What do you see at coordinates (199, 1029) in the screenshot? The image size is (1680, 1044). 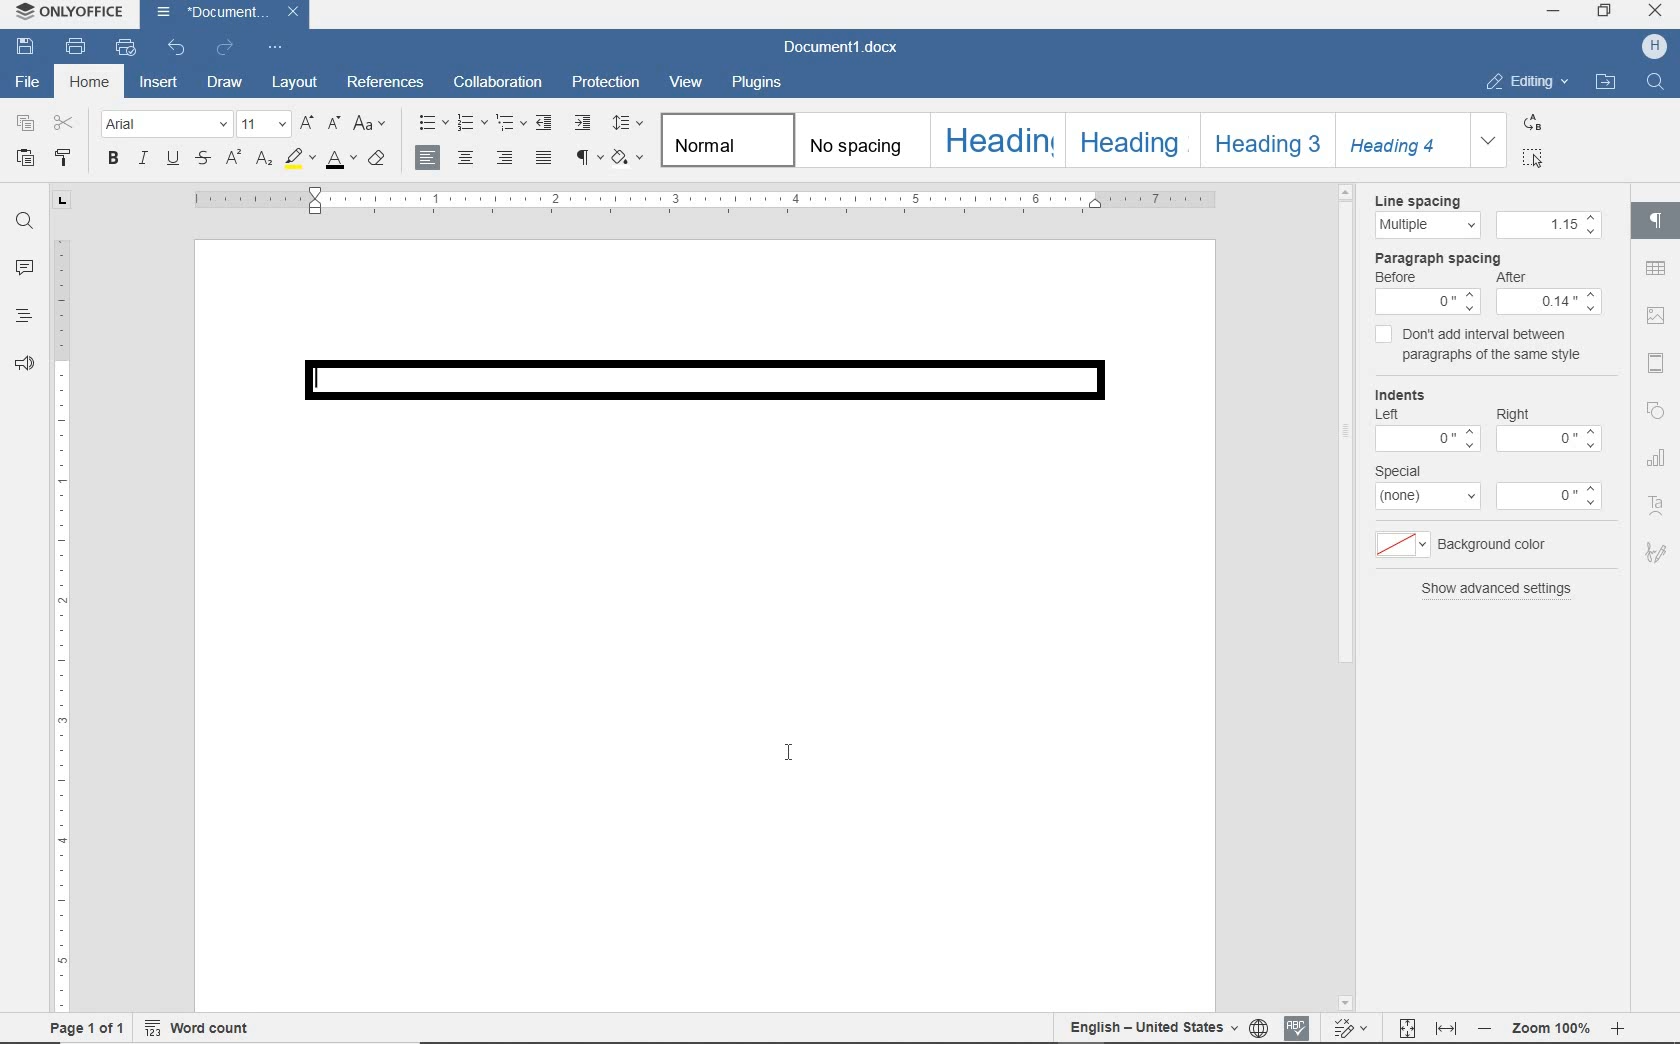 I see `word count` at bounding box center [199, 1029].